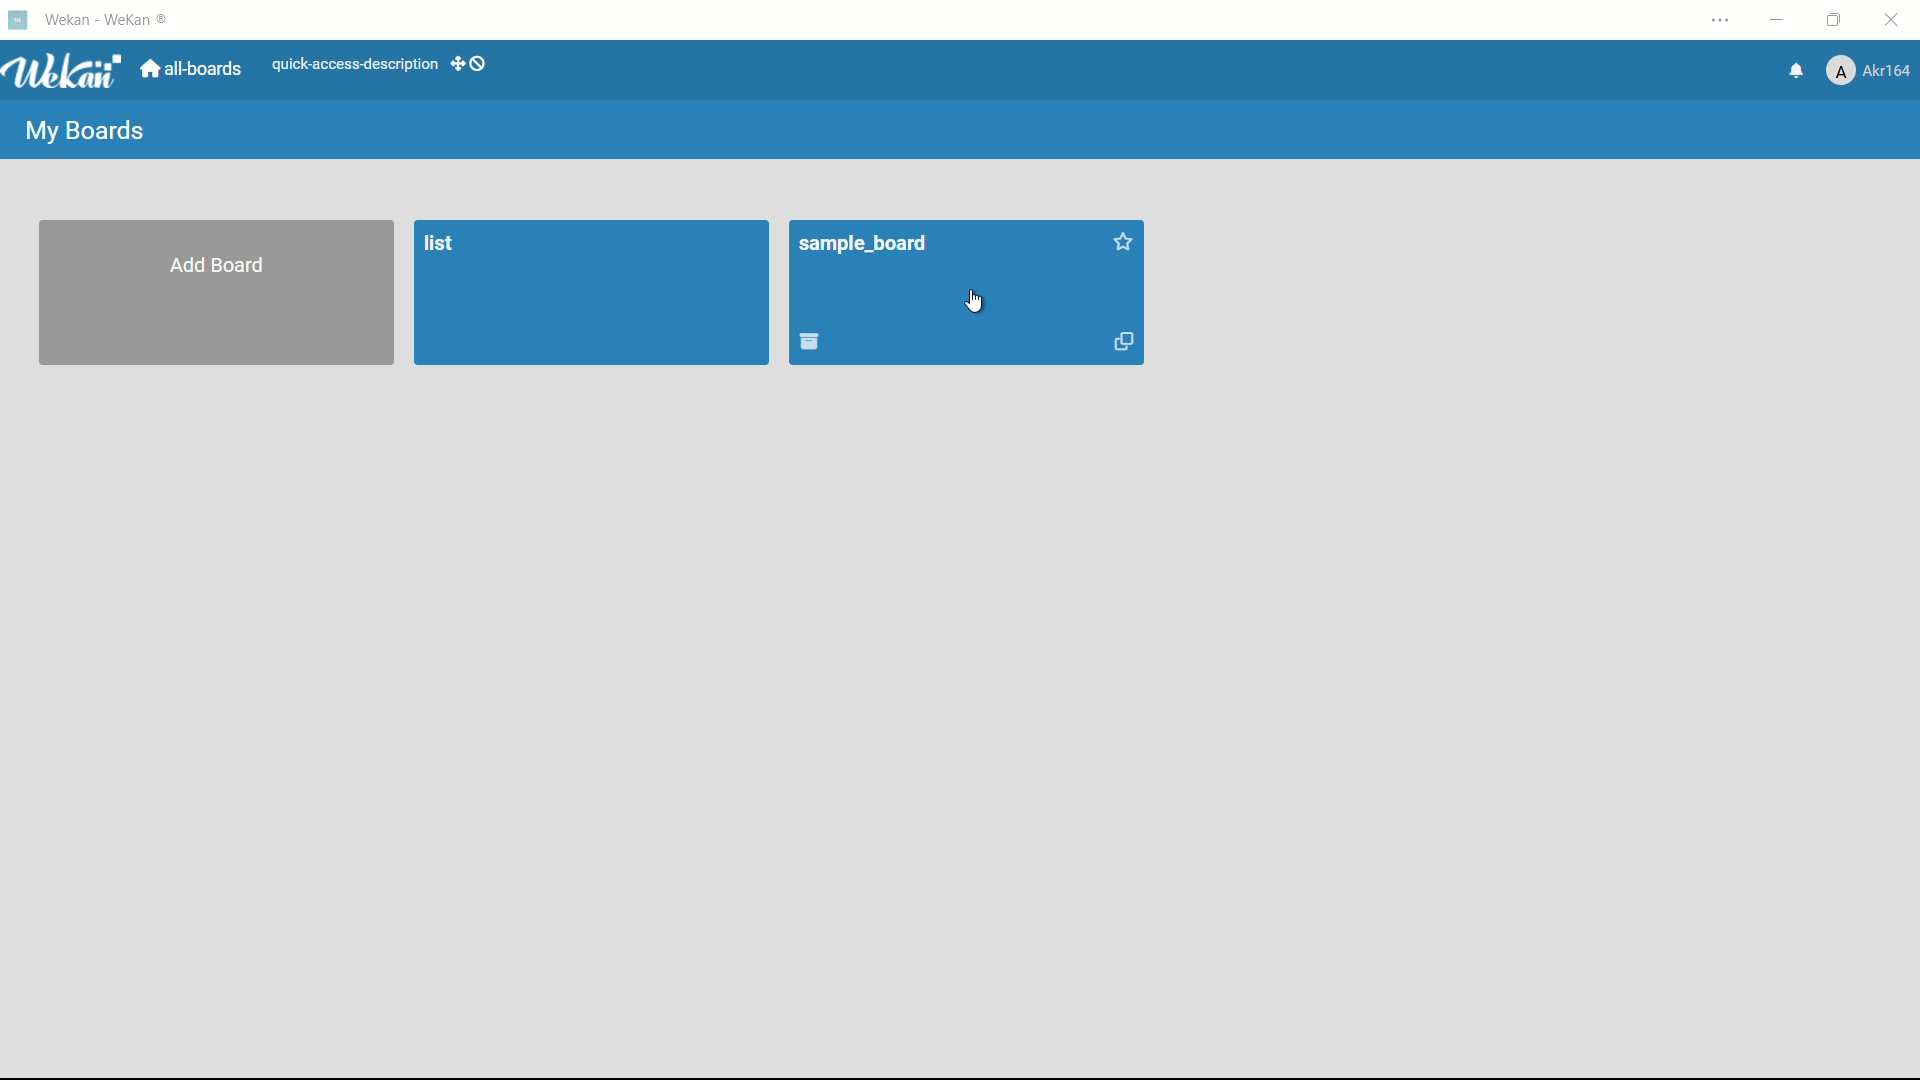 This screenshot has width=1920, height=1080. Describe the element at coordinates (811, 343) in the screenshot. I see `move board to archive` at that location.